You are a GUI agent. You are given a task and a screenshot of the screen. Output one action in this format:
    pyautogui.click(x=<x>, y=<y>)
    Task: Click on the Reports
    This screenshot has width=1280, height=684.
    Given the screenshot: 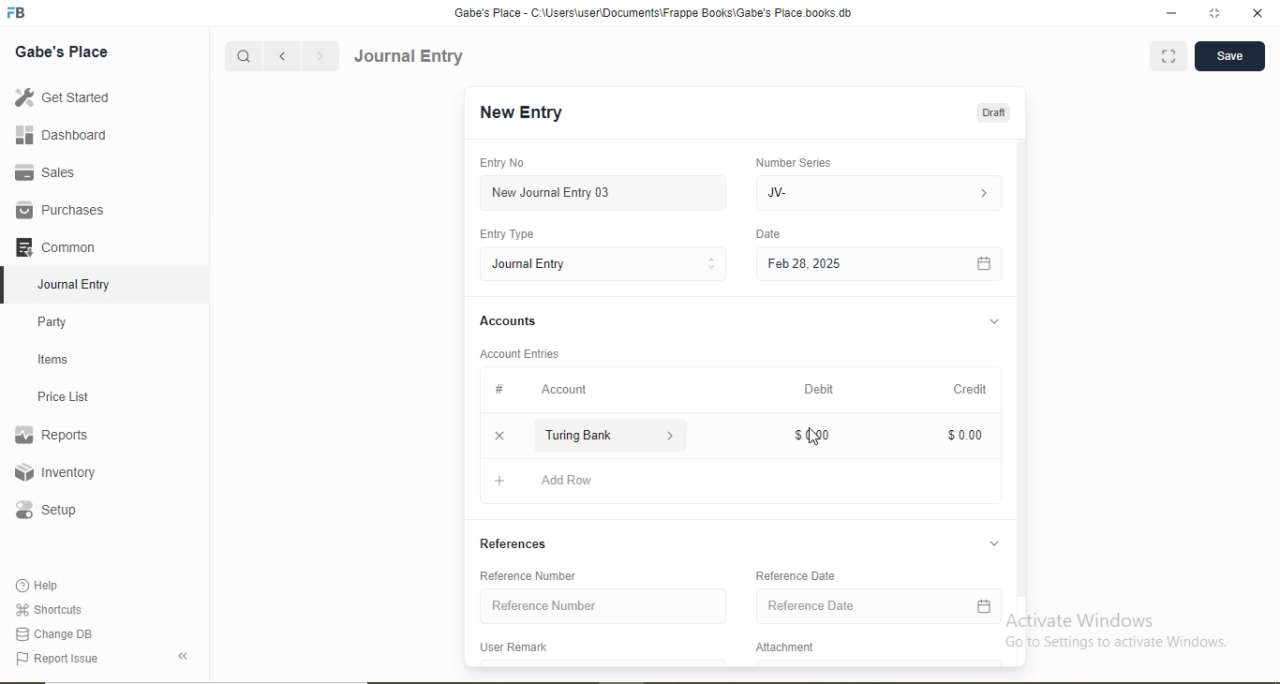 What is the action you would take?
    pyautogui.click(x=51, y=435)
    